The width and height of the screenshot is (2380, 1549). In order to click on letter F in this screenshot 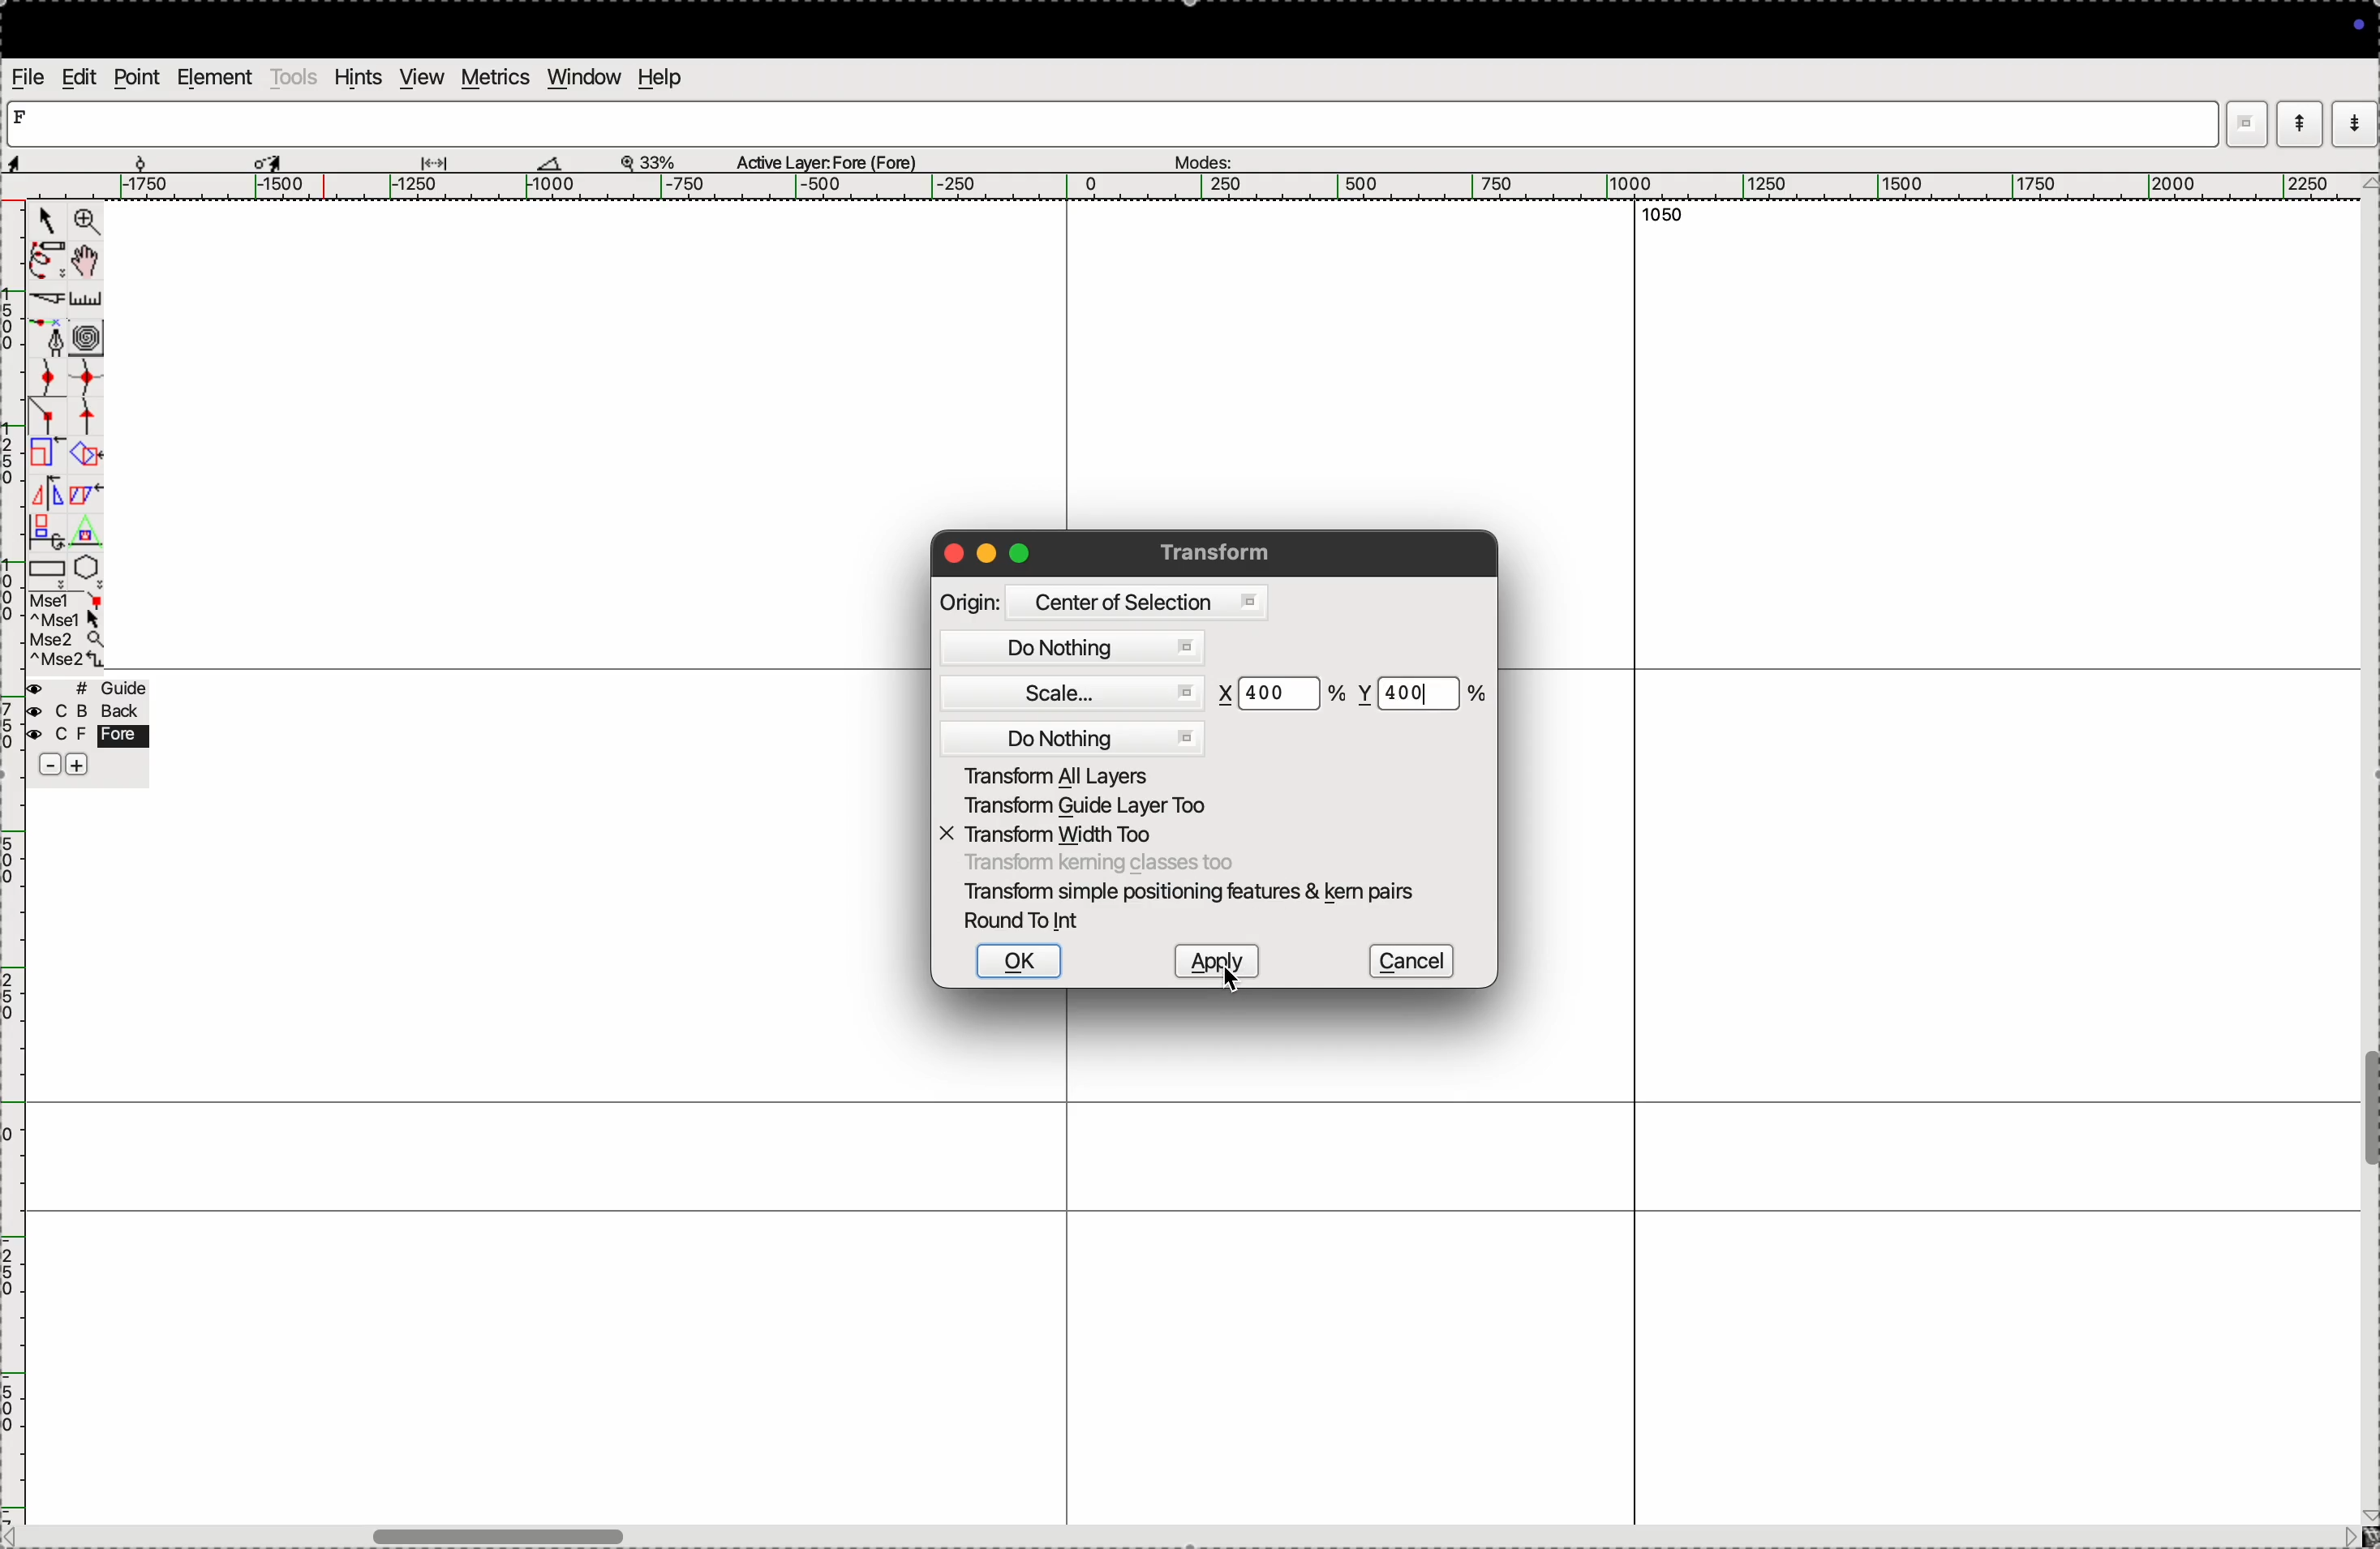, I will do `click(24, 116)`.